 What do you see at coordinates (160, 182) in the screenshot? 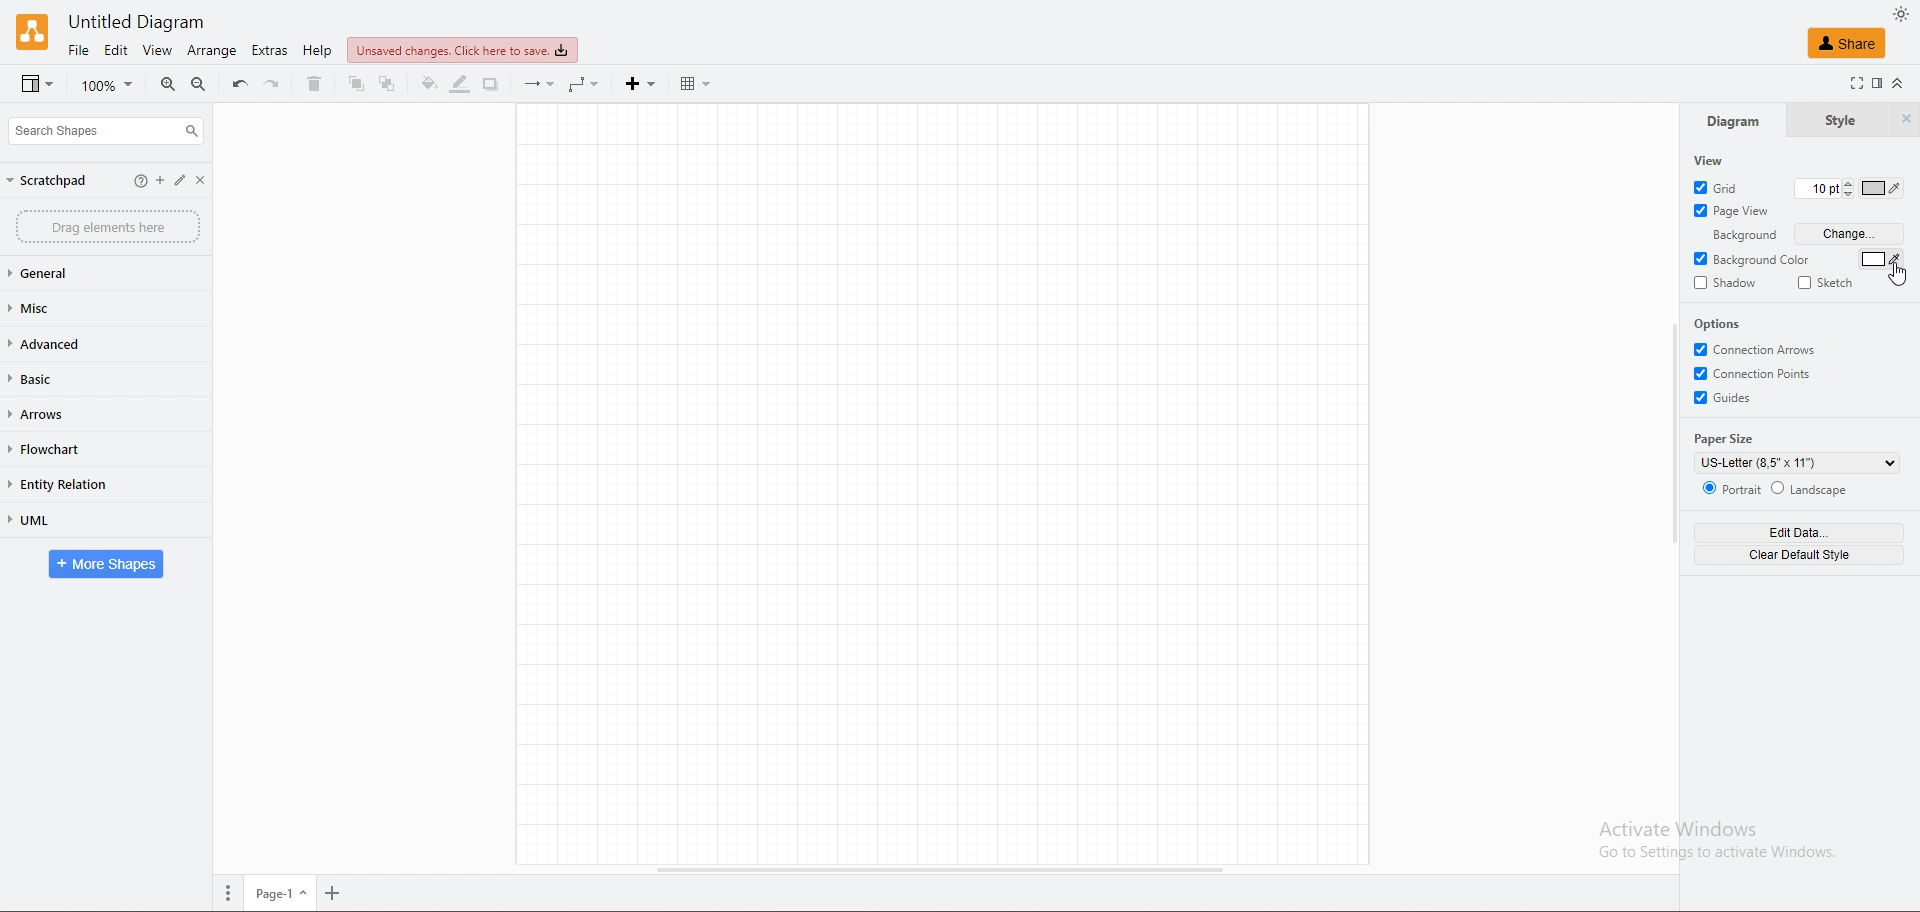
I see `edit` at bounding box center [160, 182].